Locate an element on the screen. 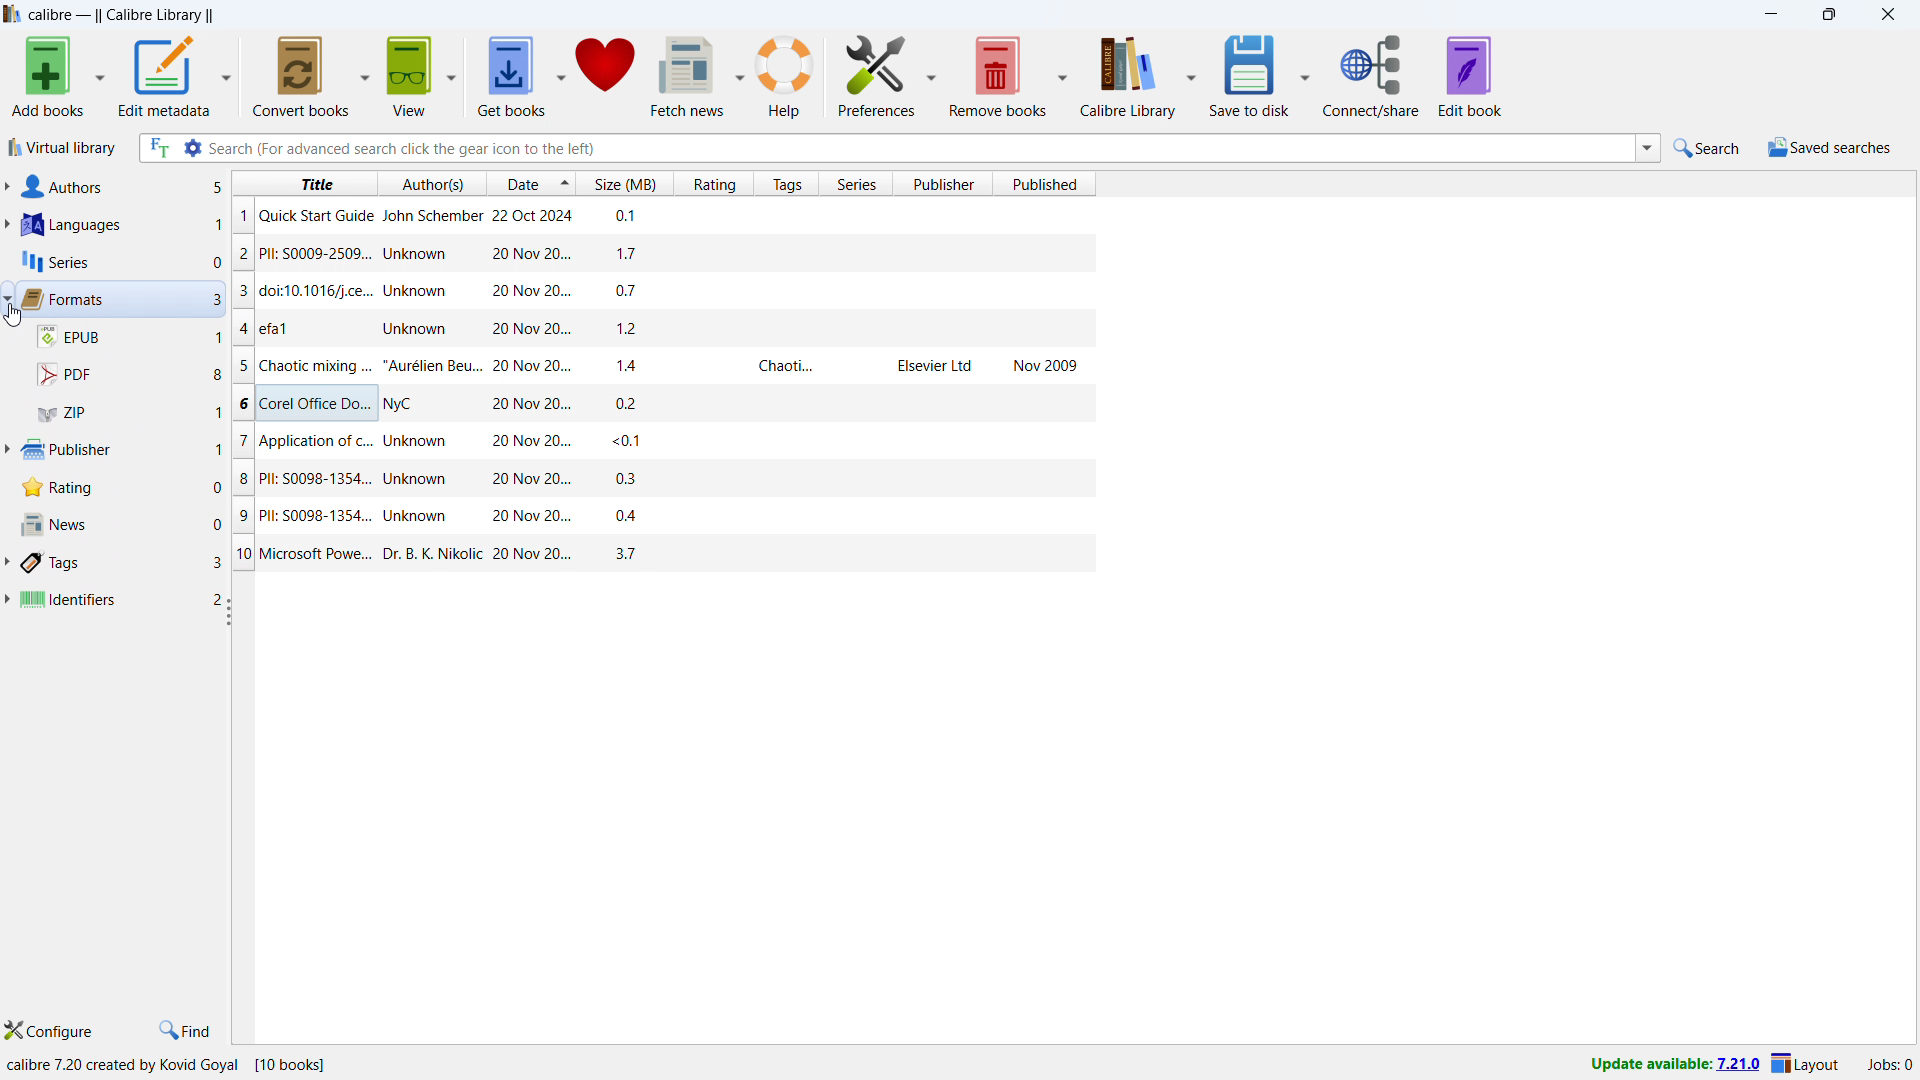 Image resolution: width=1920 pixels, height=1080 pixels. layout is located at coordinates (1805, 1063).